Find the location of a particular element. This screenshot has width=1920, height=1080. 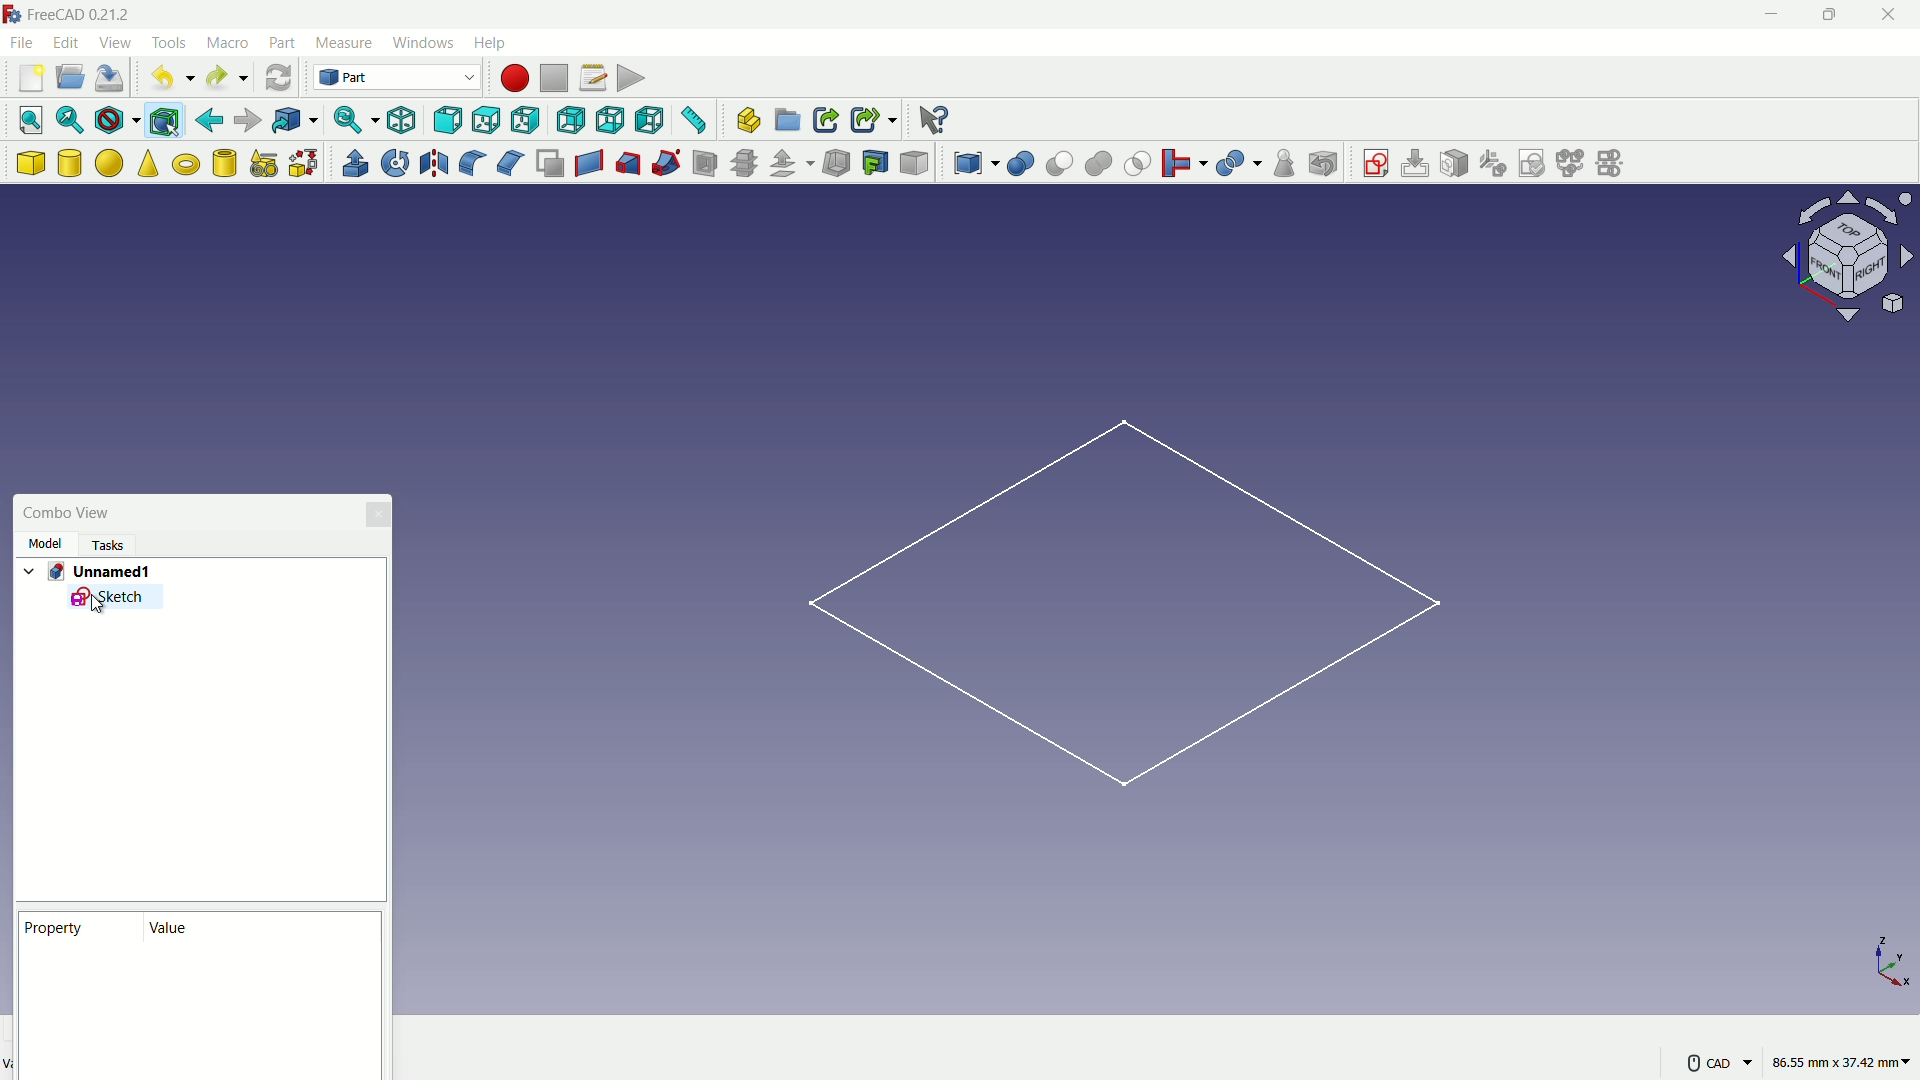

file is located at coordinates (22, 43).